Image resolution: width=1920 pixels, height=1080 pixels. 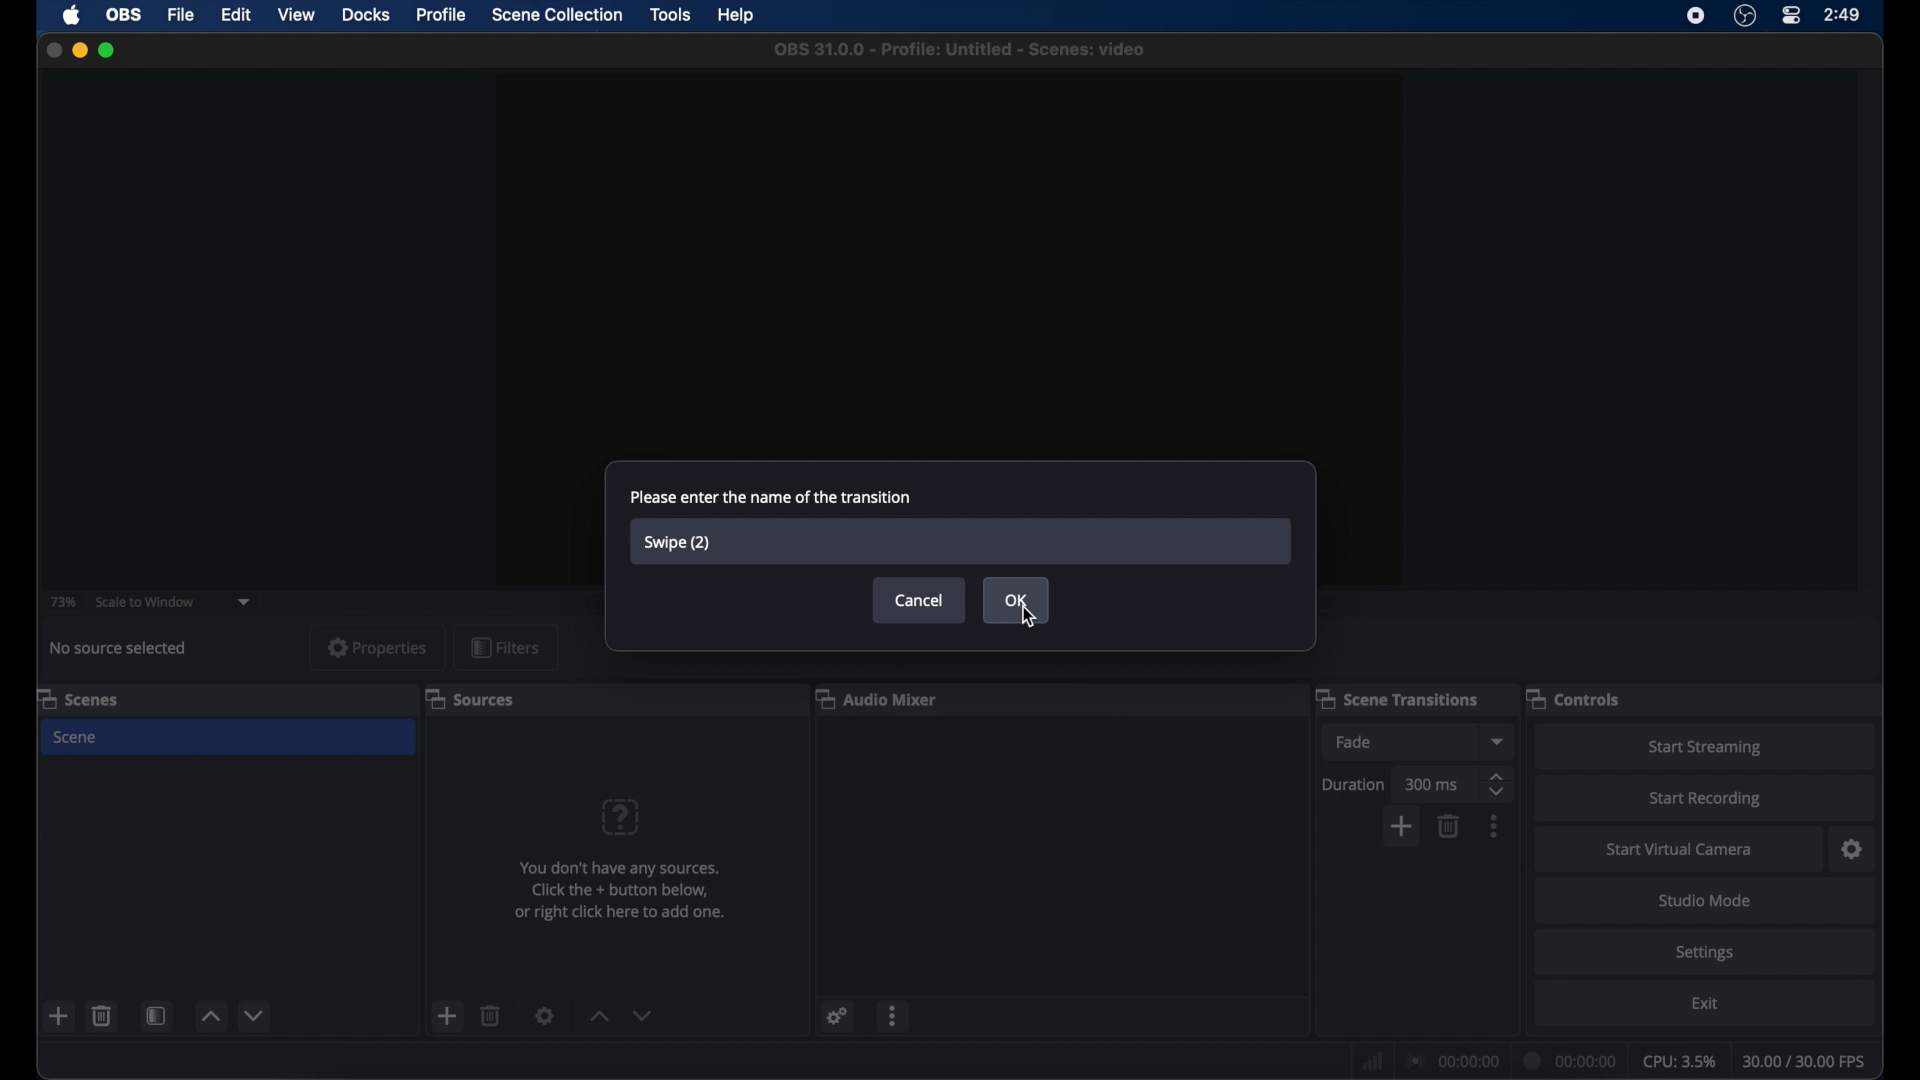 What do you see at coordinates (1450, 1060) in the screenshot?
I see `connection` at bounding box center [1450, 1060].